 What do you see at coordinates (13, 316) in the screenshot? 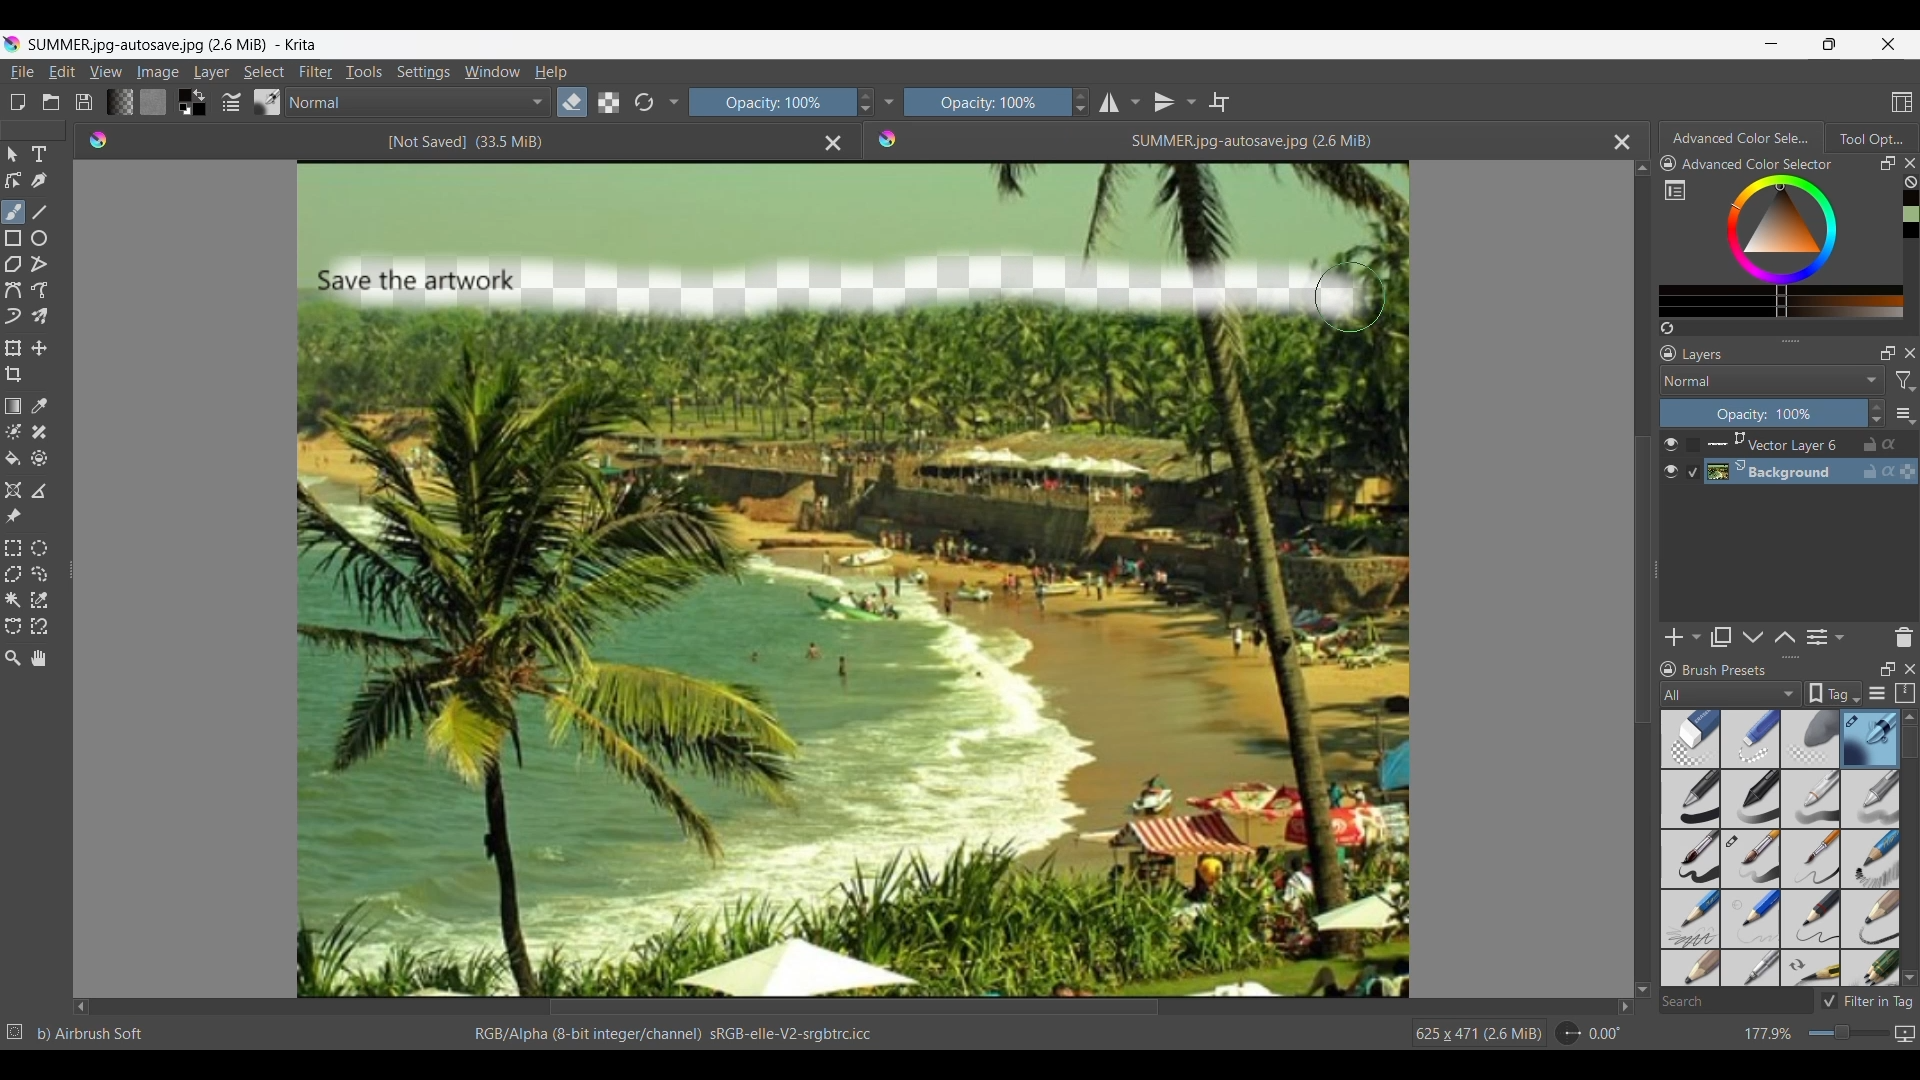
I see `Dynamic brush tool` at bounding box center [13, 316].